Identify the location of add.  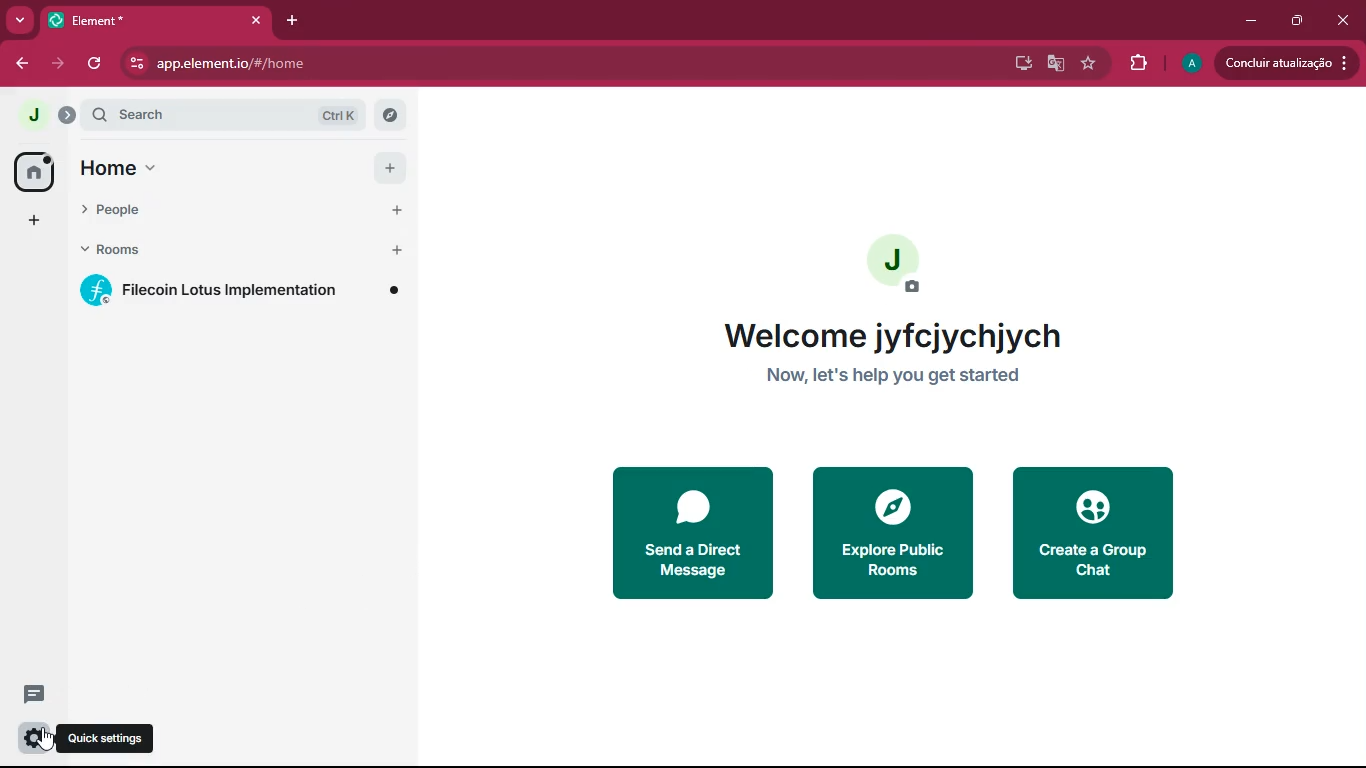
(384, 167).